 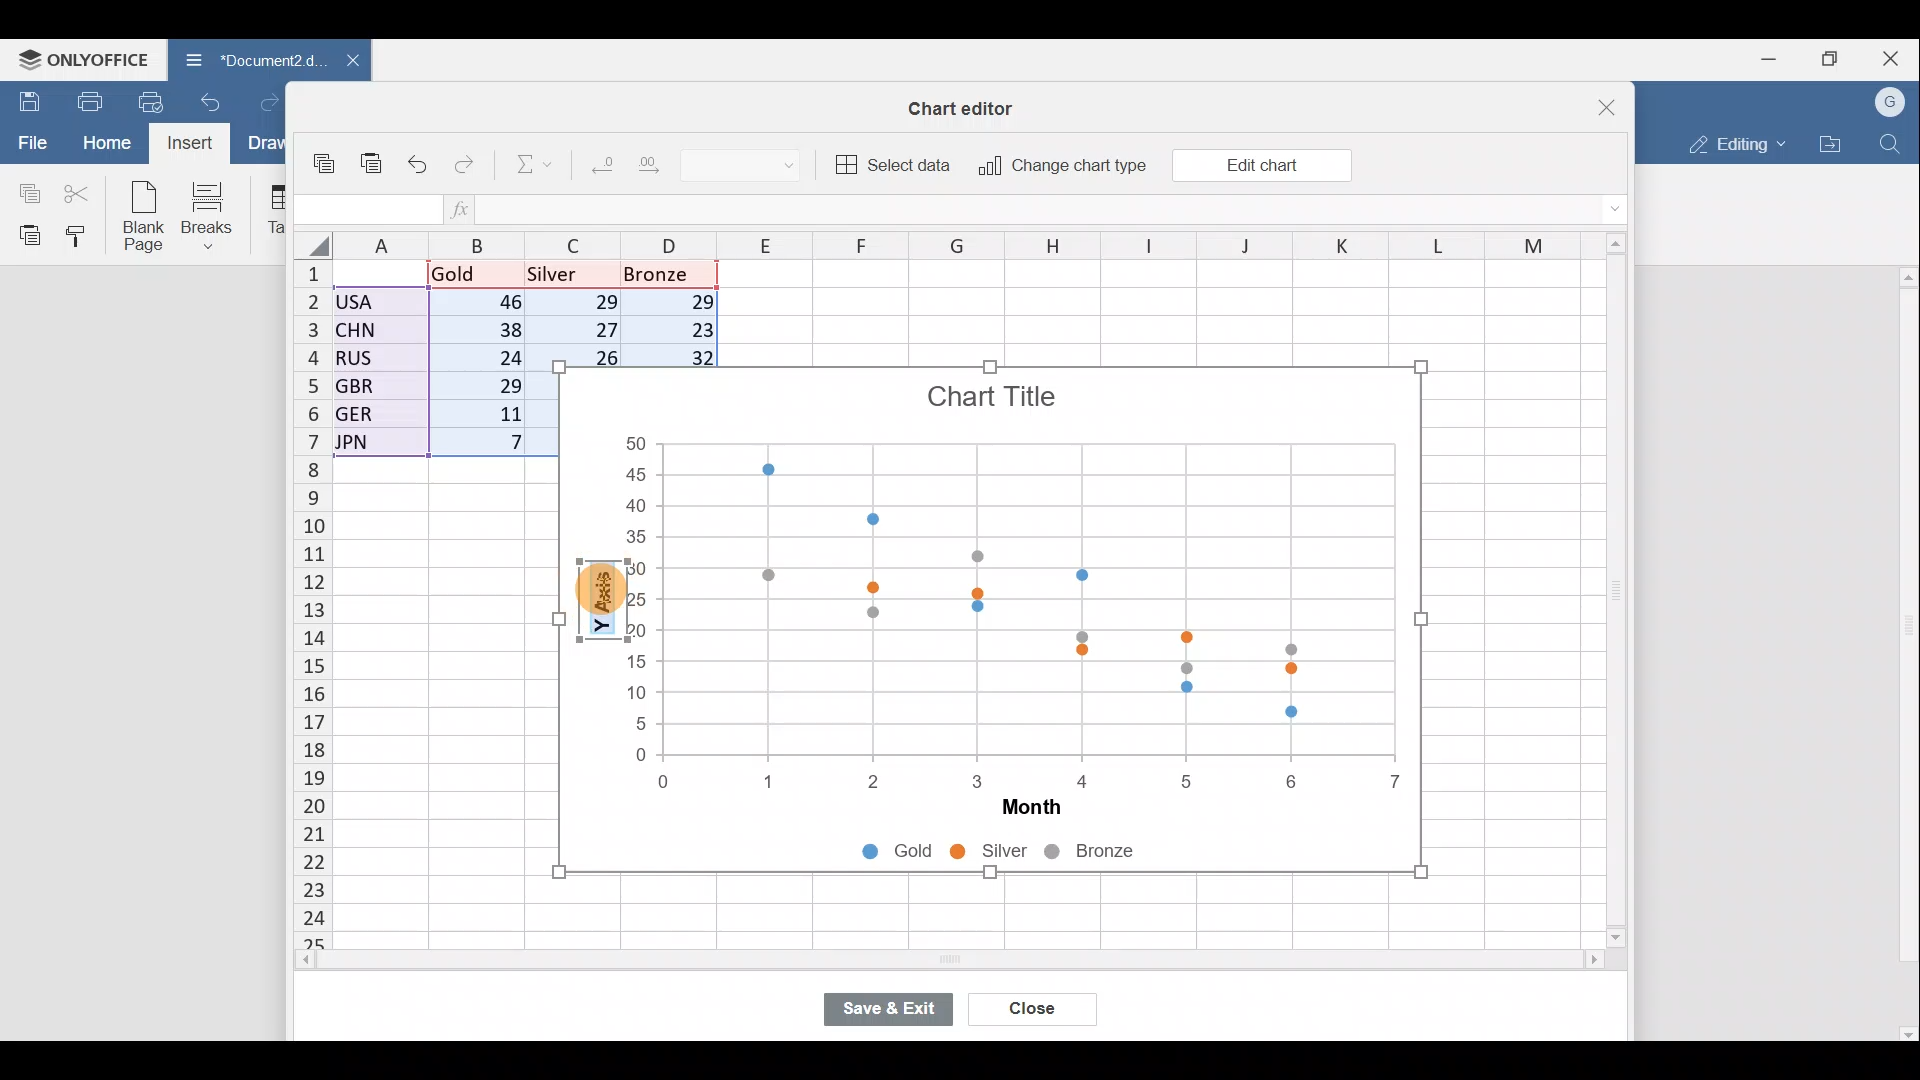 What do you see at coordinates (211, 100) in the screenshot?
I see `Undo` at bounding box center [211, 100].